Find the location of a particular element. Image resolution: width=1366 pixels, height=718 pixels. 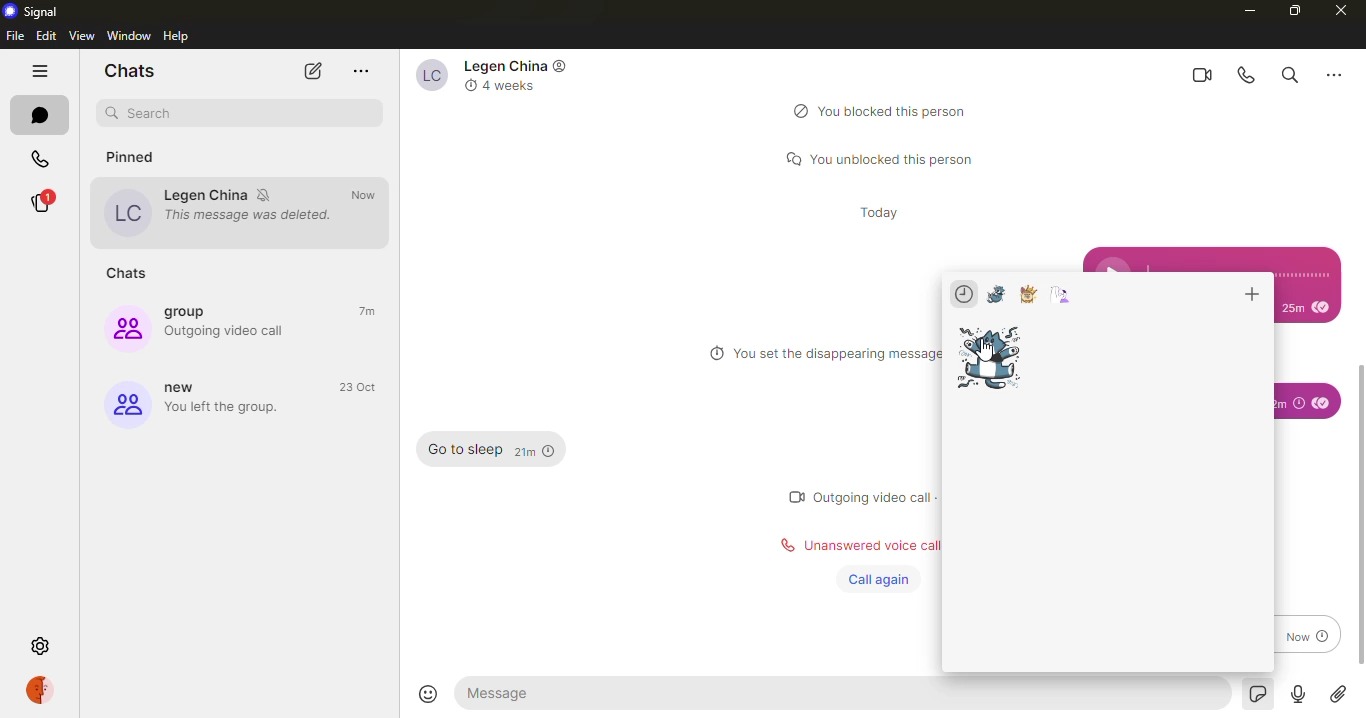

chats is located at coordinates (132, 71).